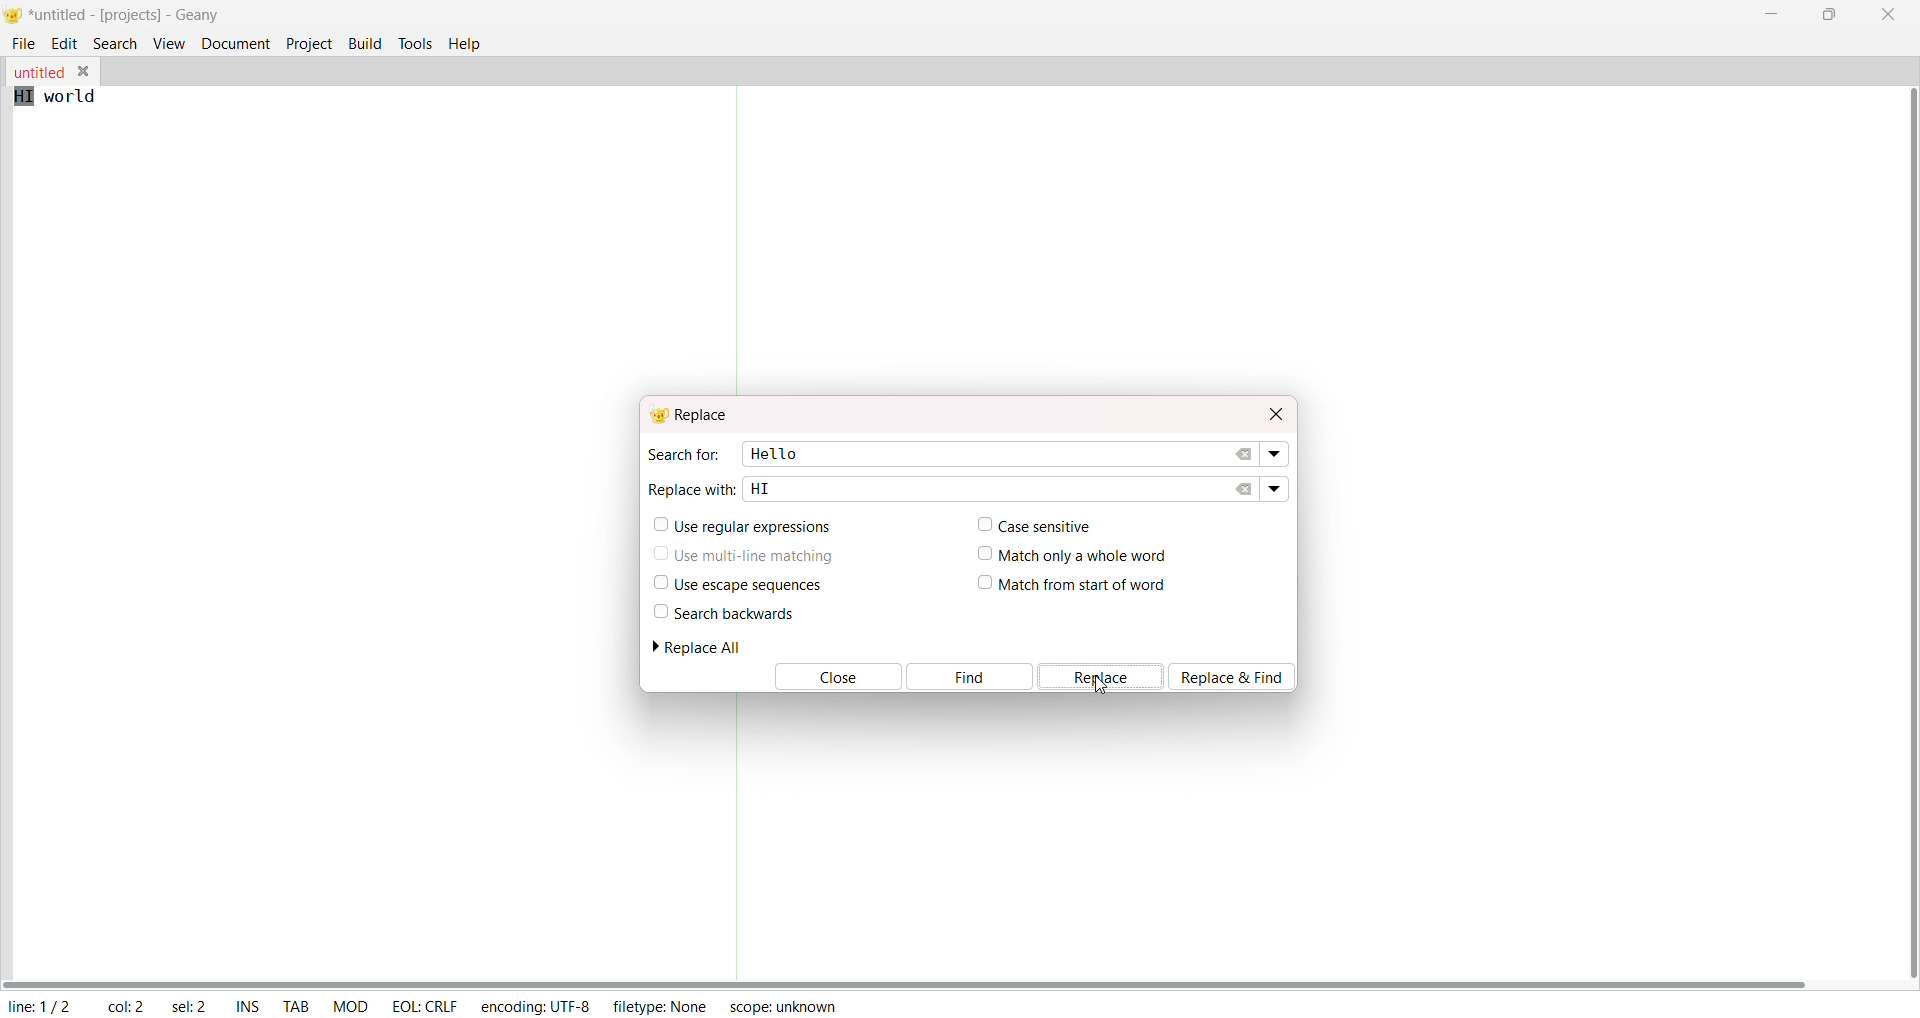  What do you see at coordinates (705, 647) in the screenshot?
I see `replace all` at bounding box center [705, 647].